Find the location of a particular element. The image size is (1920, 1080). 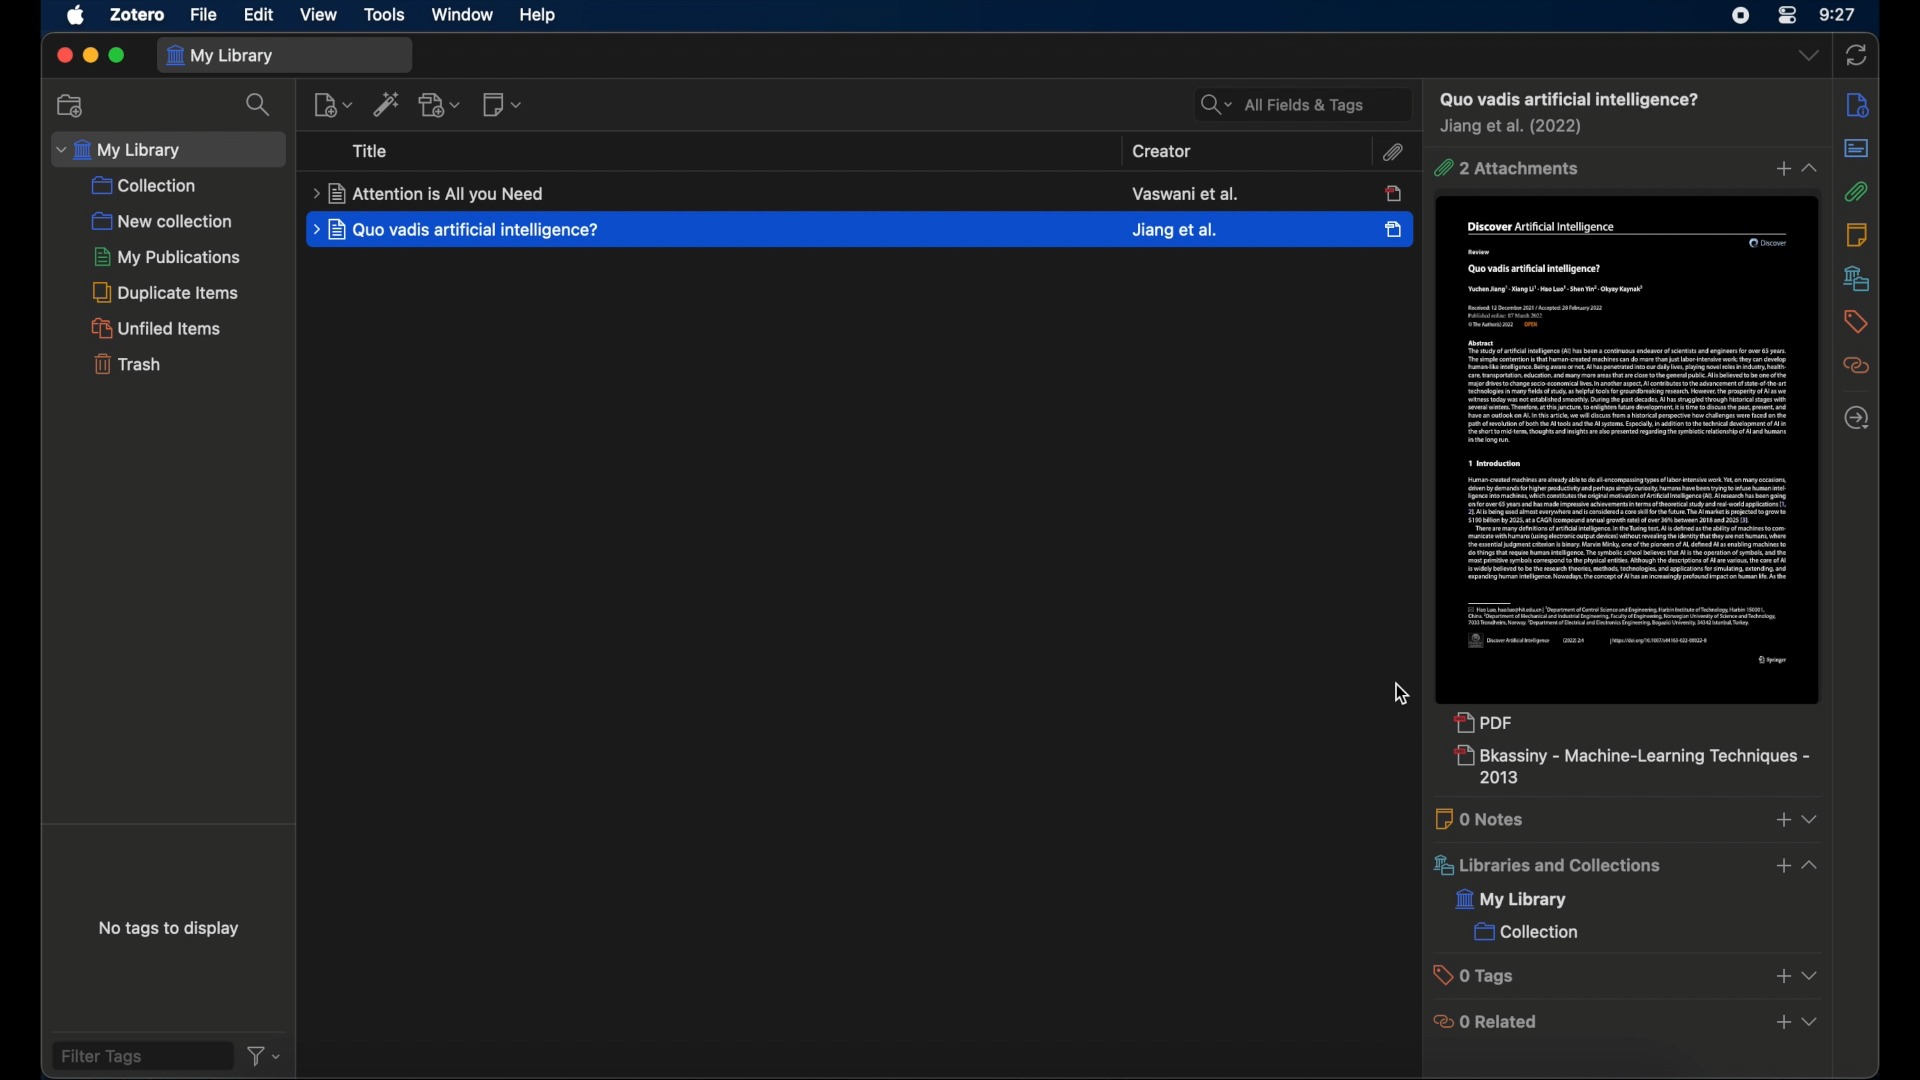

add is located at coordinates (1783, 1019).